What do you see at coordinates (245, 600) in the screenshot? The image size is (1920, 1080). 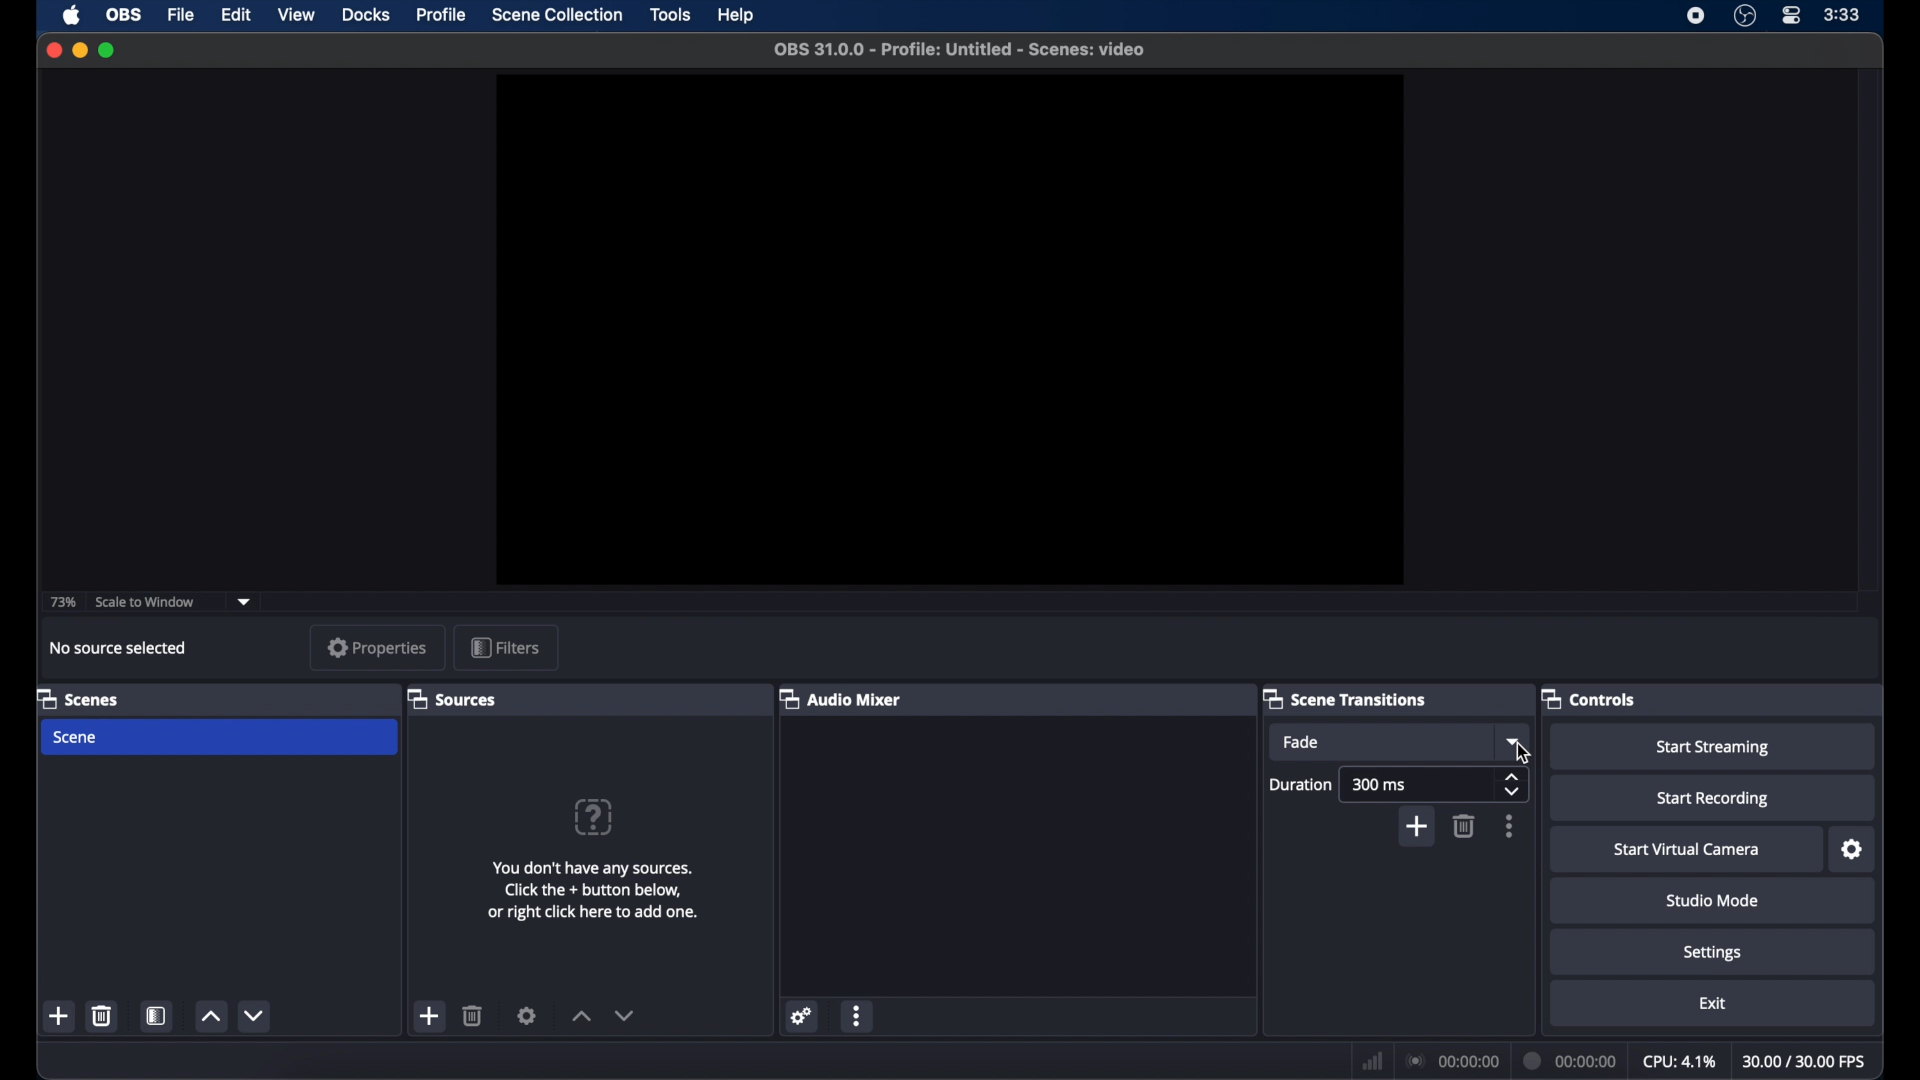 I see `dropdown` at bounding box center [245, 600].